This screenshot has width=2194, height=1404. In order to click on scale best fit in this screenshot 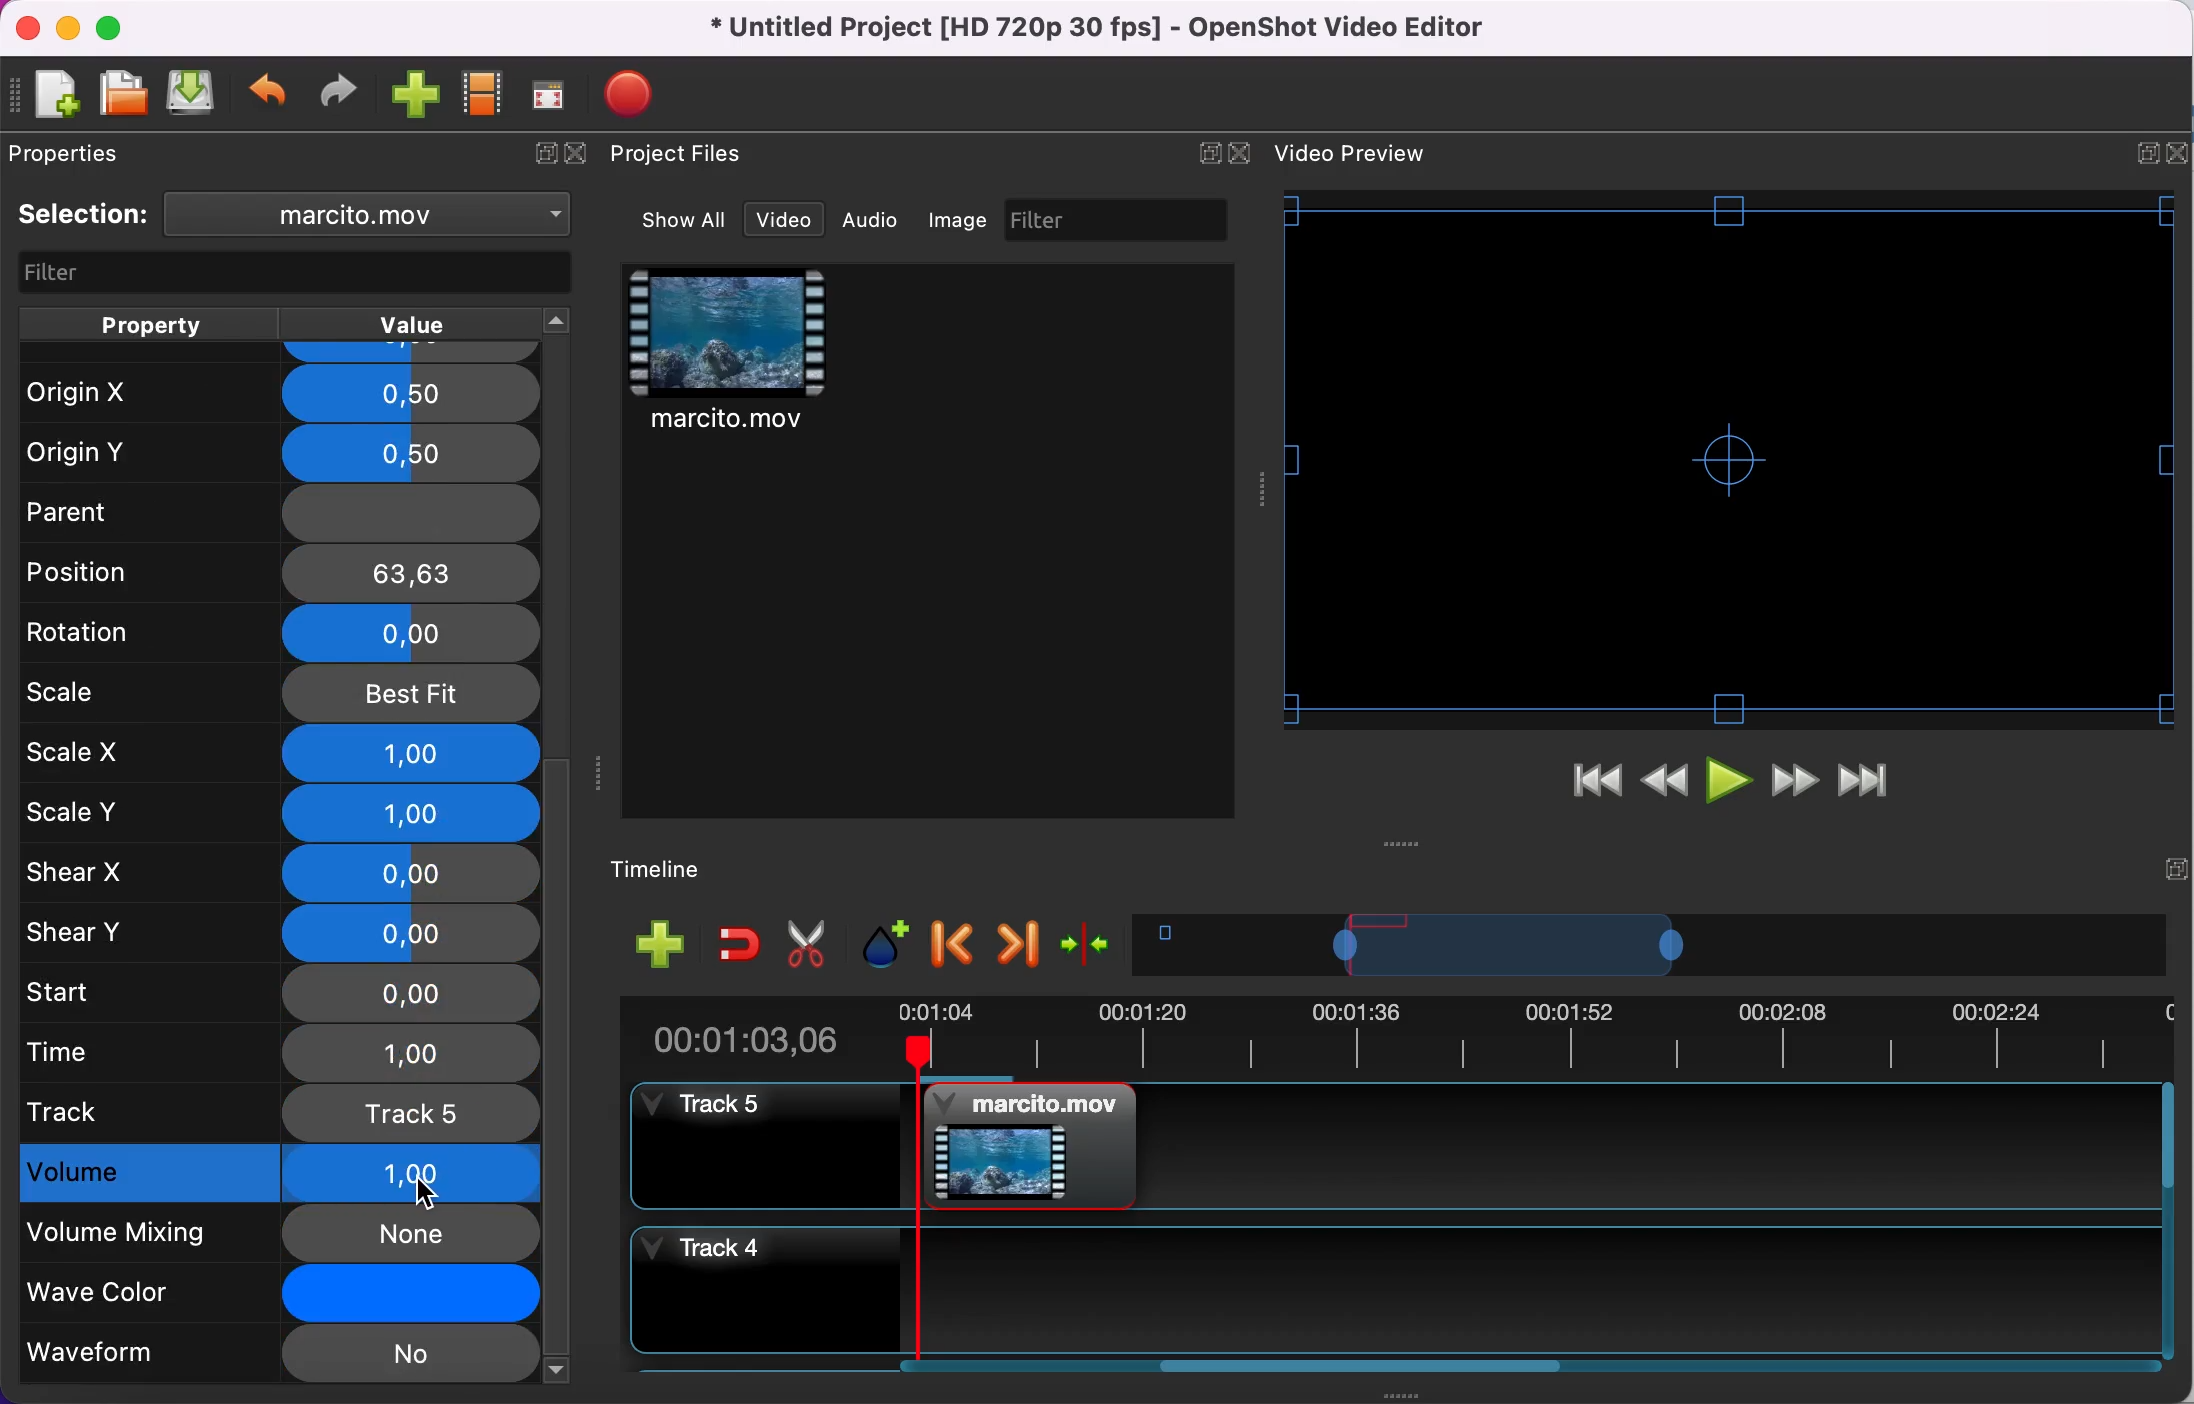, I will do `click(281, 695)`.